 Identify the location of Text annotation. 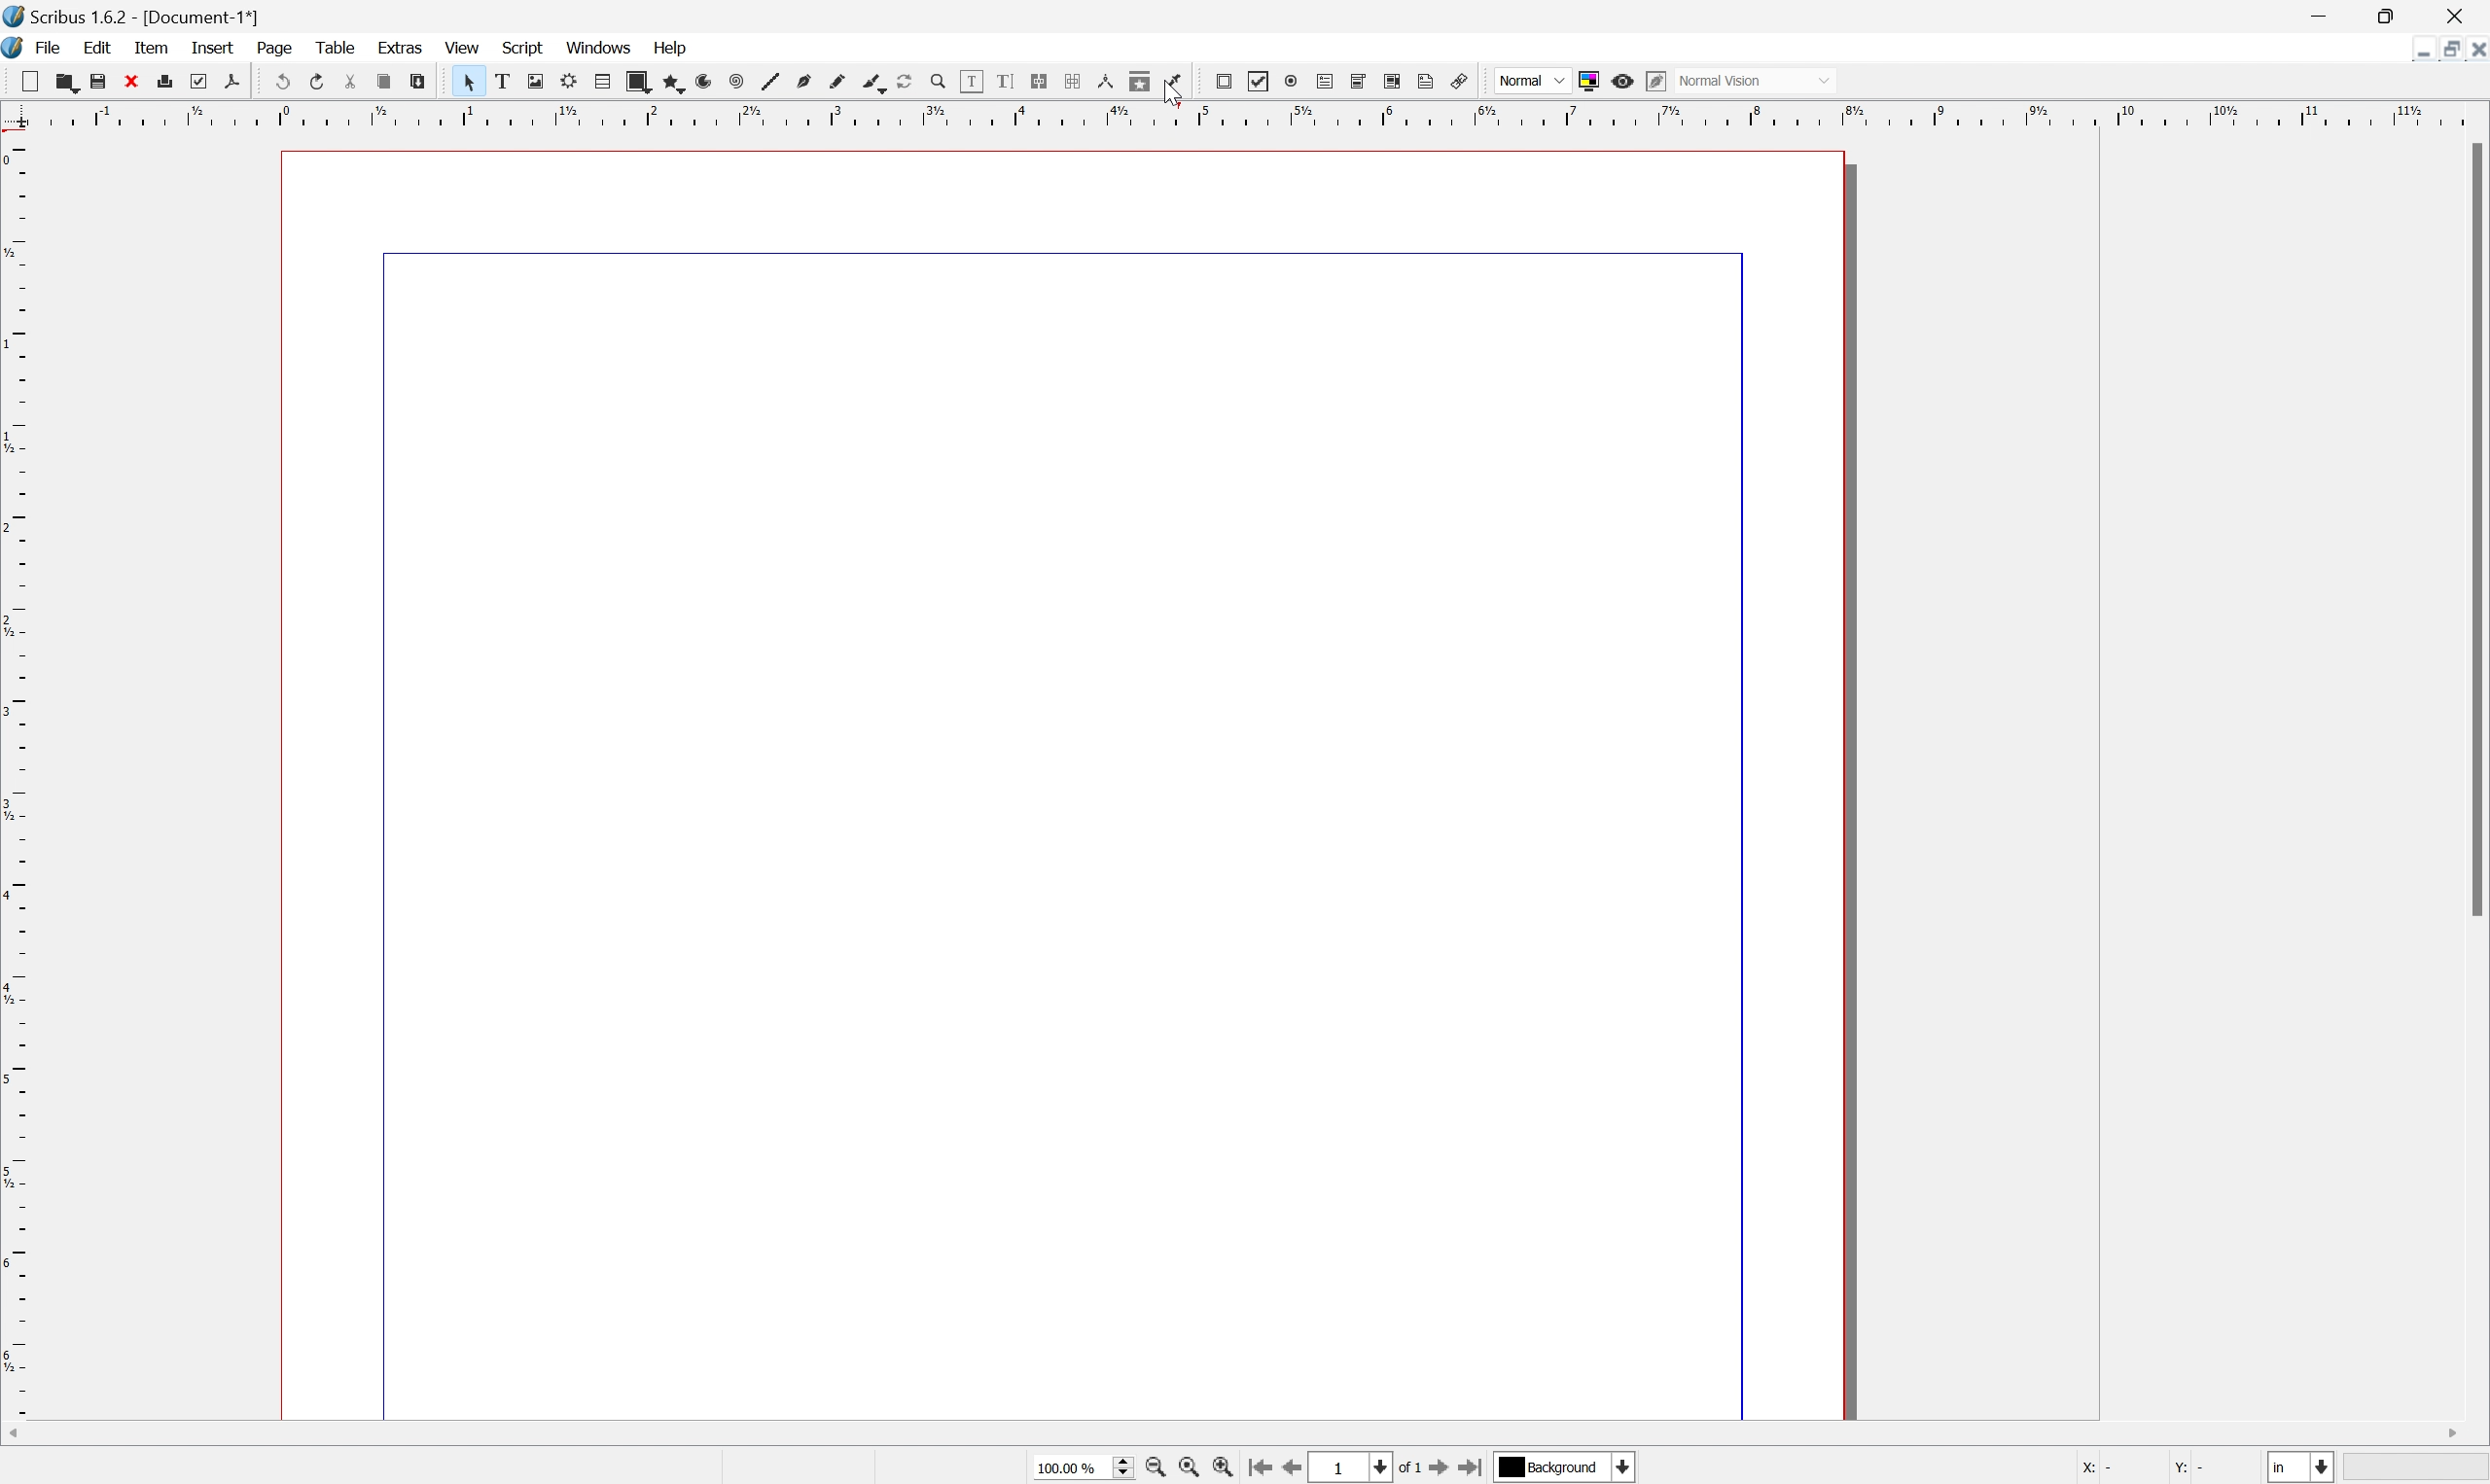
(1426, 80).